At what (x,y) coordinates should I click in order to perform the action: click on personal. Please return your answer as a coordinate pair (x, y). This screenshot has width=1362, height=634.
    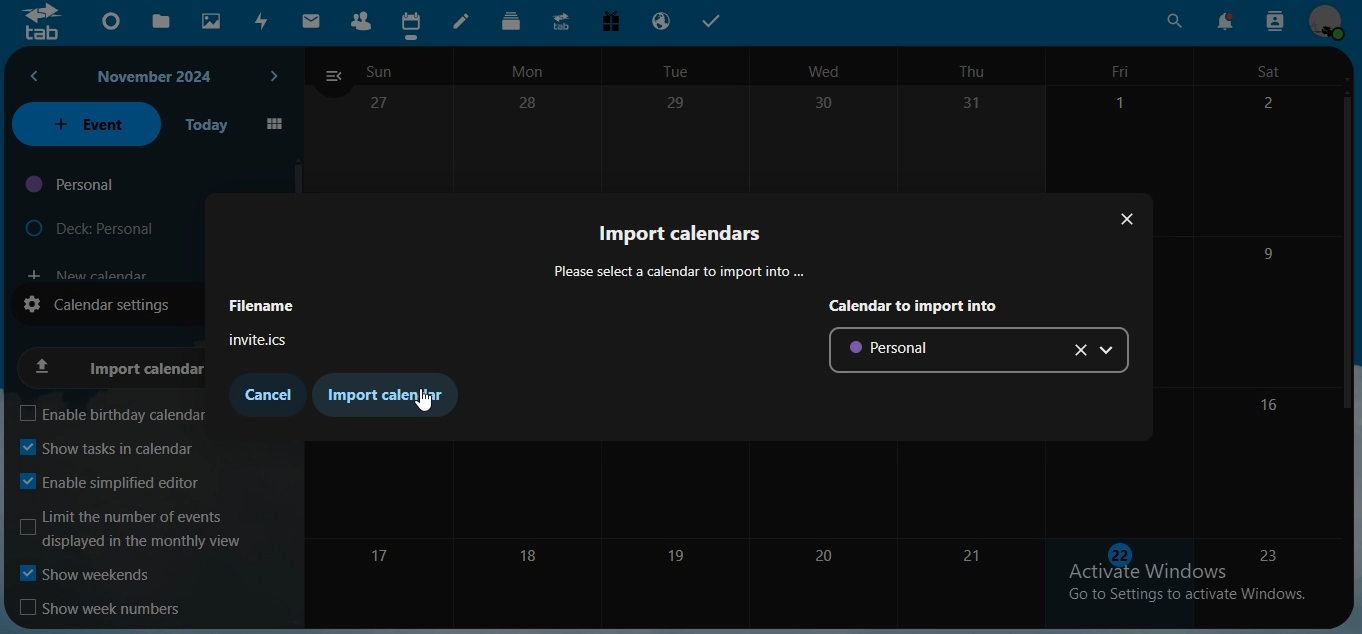
    Looking at the image, I should click on (978, 350).